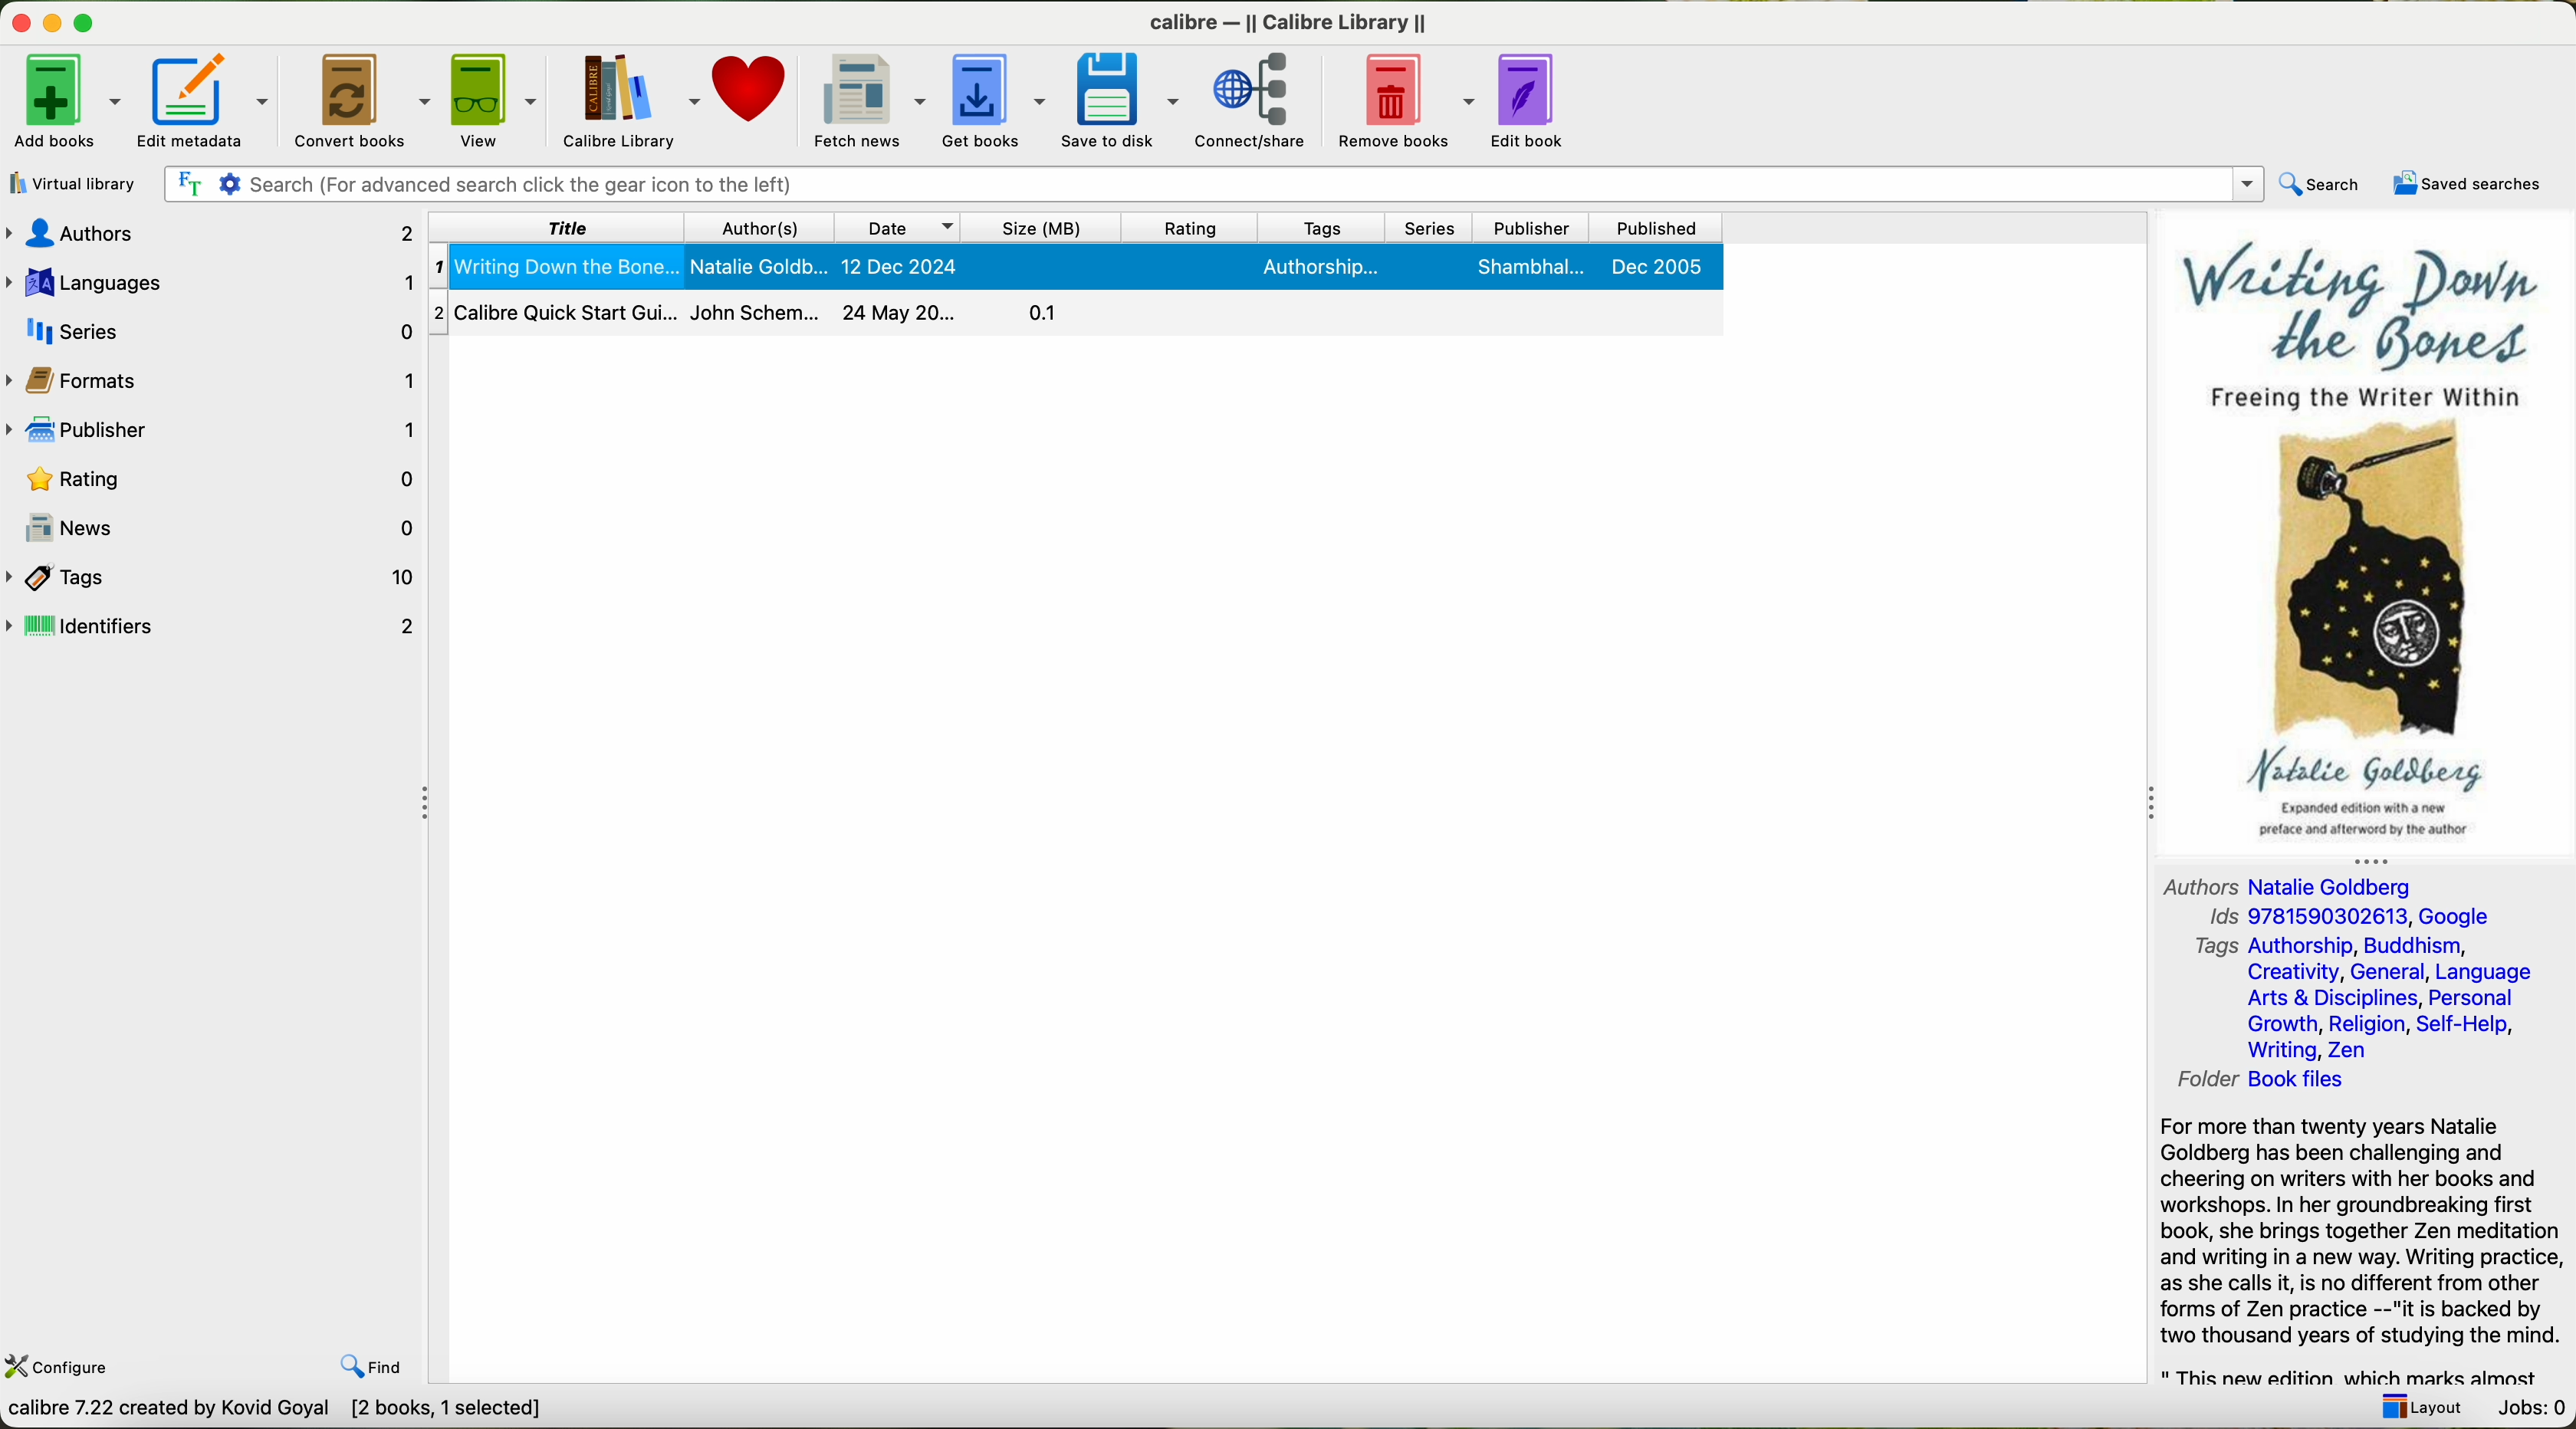 The width and height of the screenshot is (2576, 1429). I want to click on edit book, so click(1536, 100).